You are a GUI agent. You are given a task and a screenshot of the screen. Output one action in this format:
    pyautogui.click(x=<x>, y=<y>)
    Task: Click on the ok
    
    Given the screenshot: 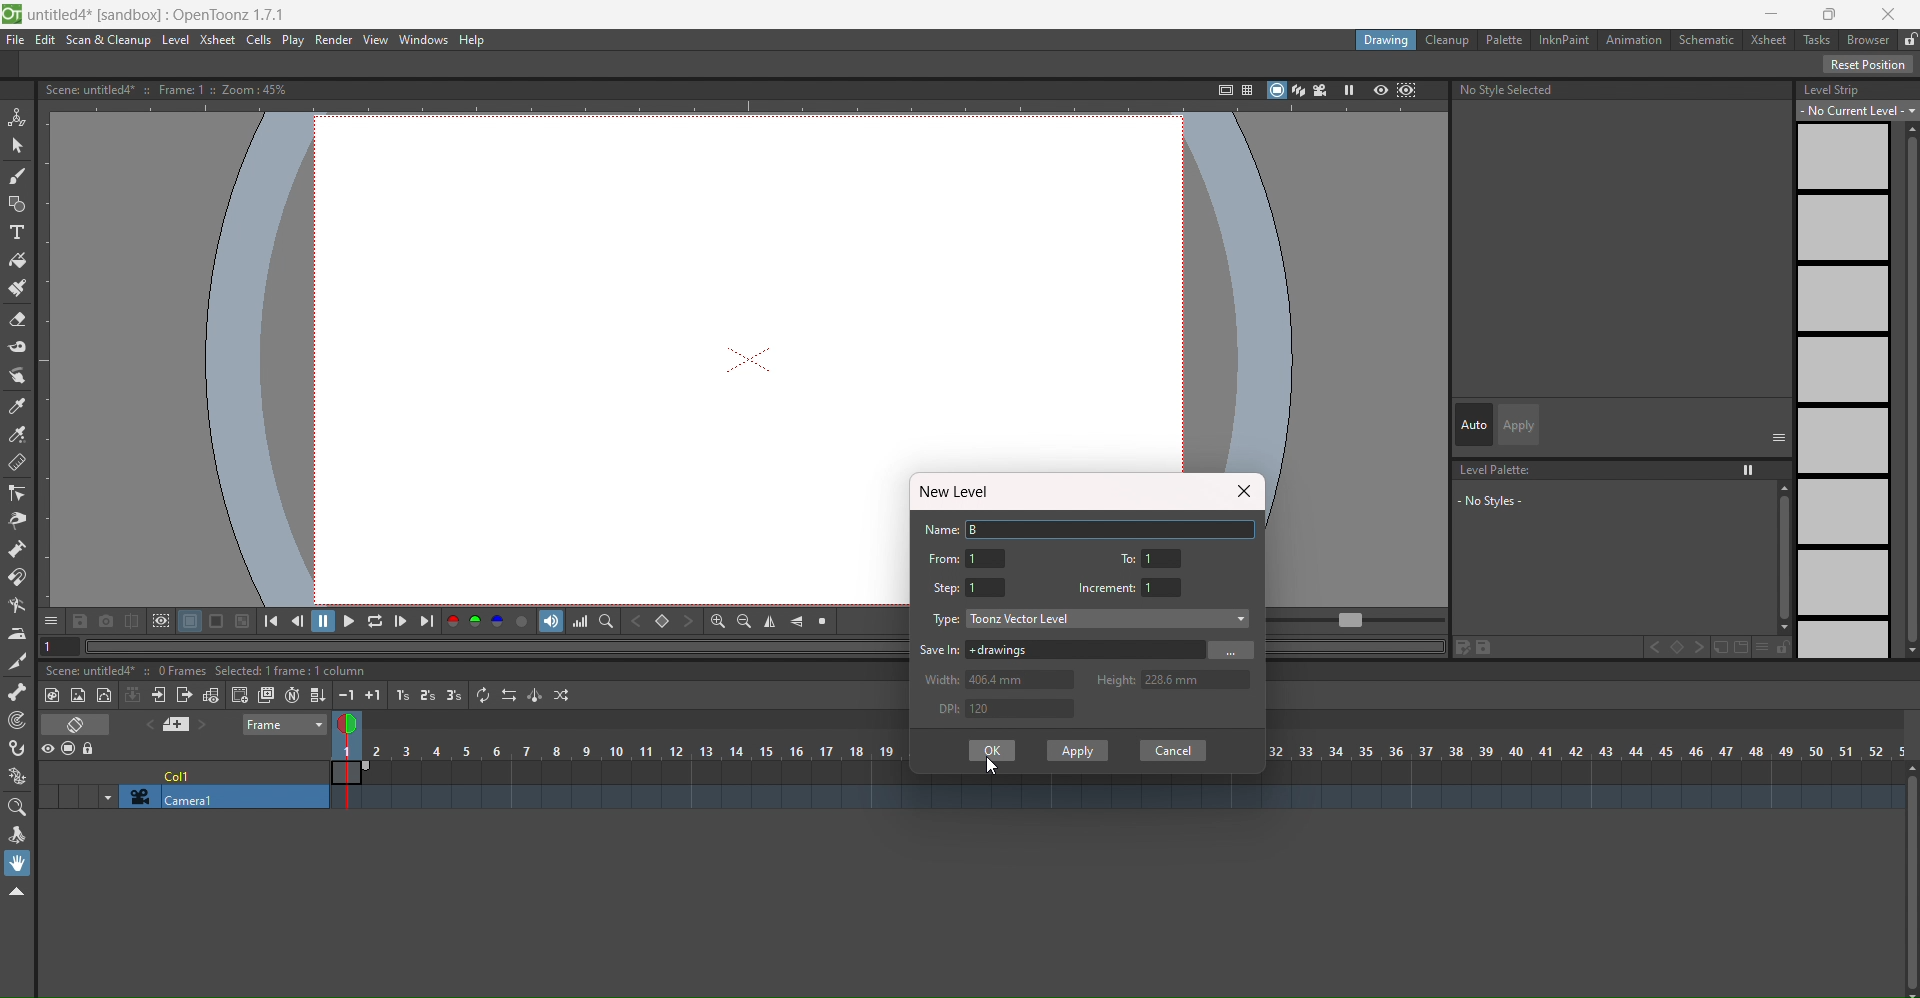 What is the action you would take?
    pyautogui.click(x=992, y=750)
    